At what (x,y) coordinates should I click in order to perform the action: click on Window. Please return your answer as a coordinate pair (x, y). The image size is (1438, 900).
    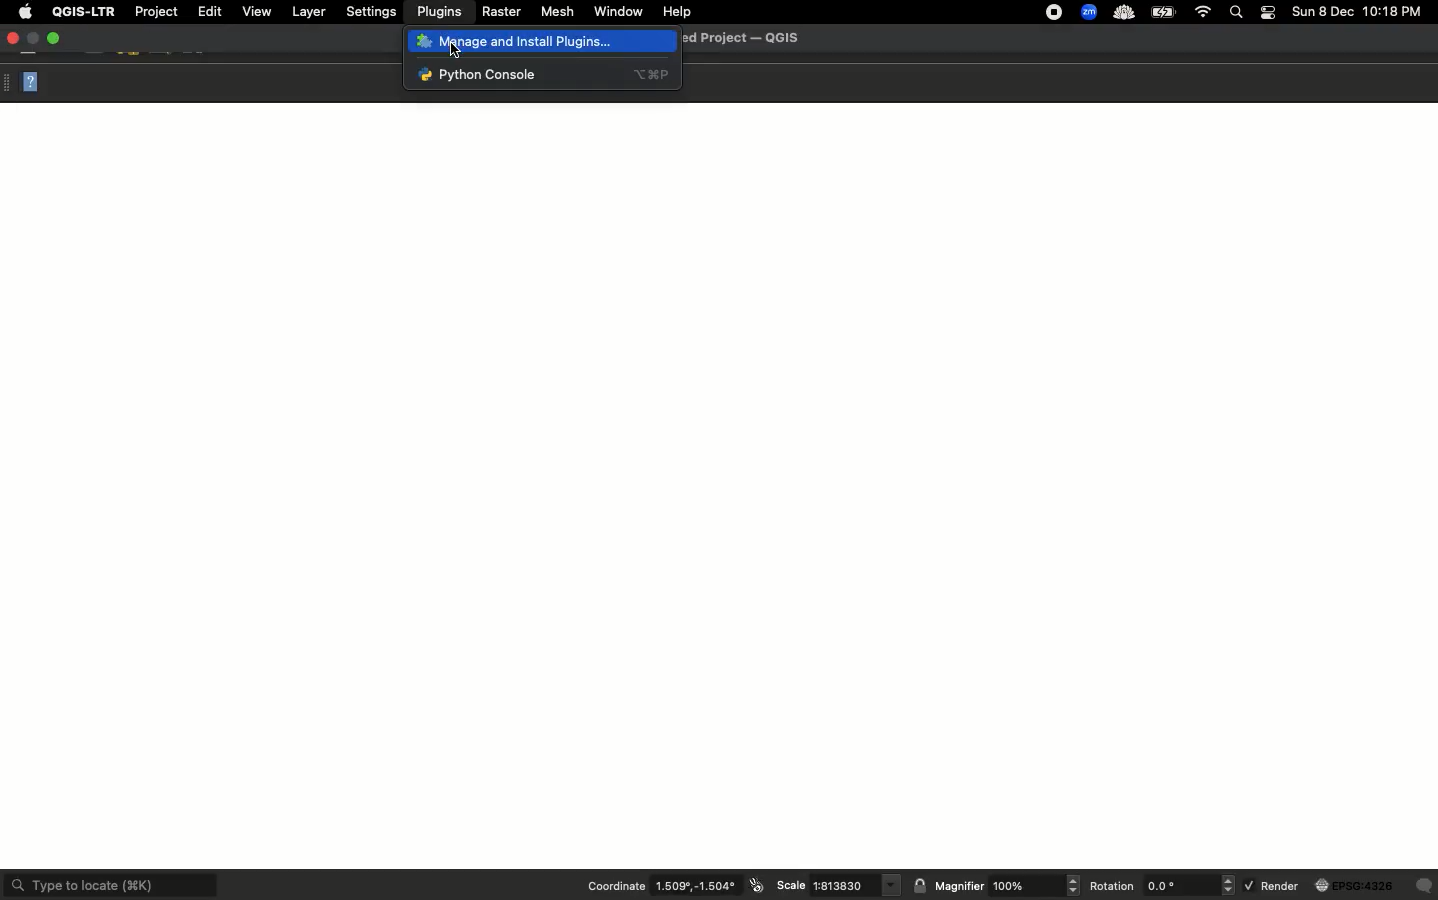
    Looking at the image, I should click on (618, 11).